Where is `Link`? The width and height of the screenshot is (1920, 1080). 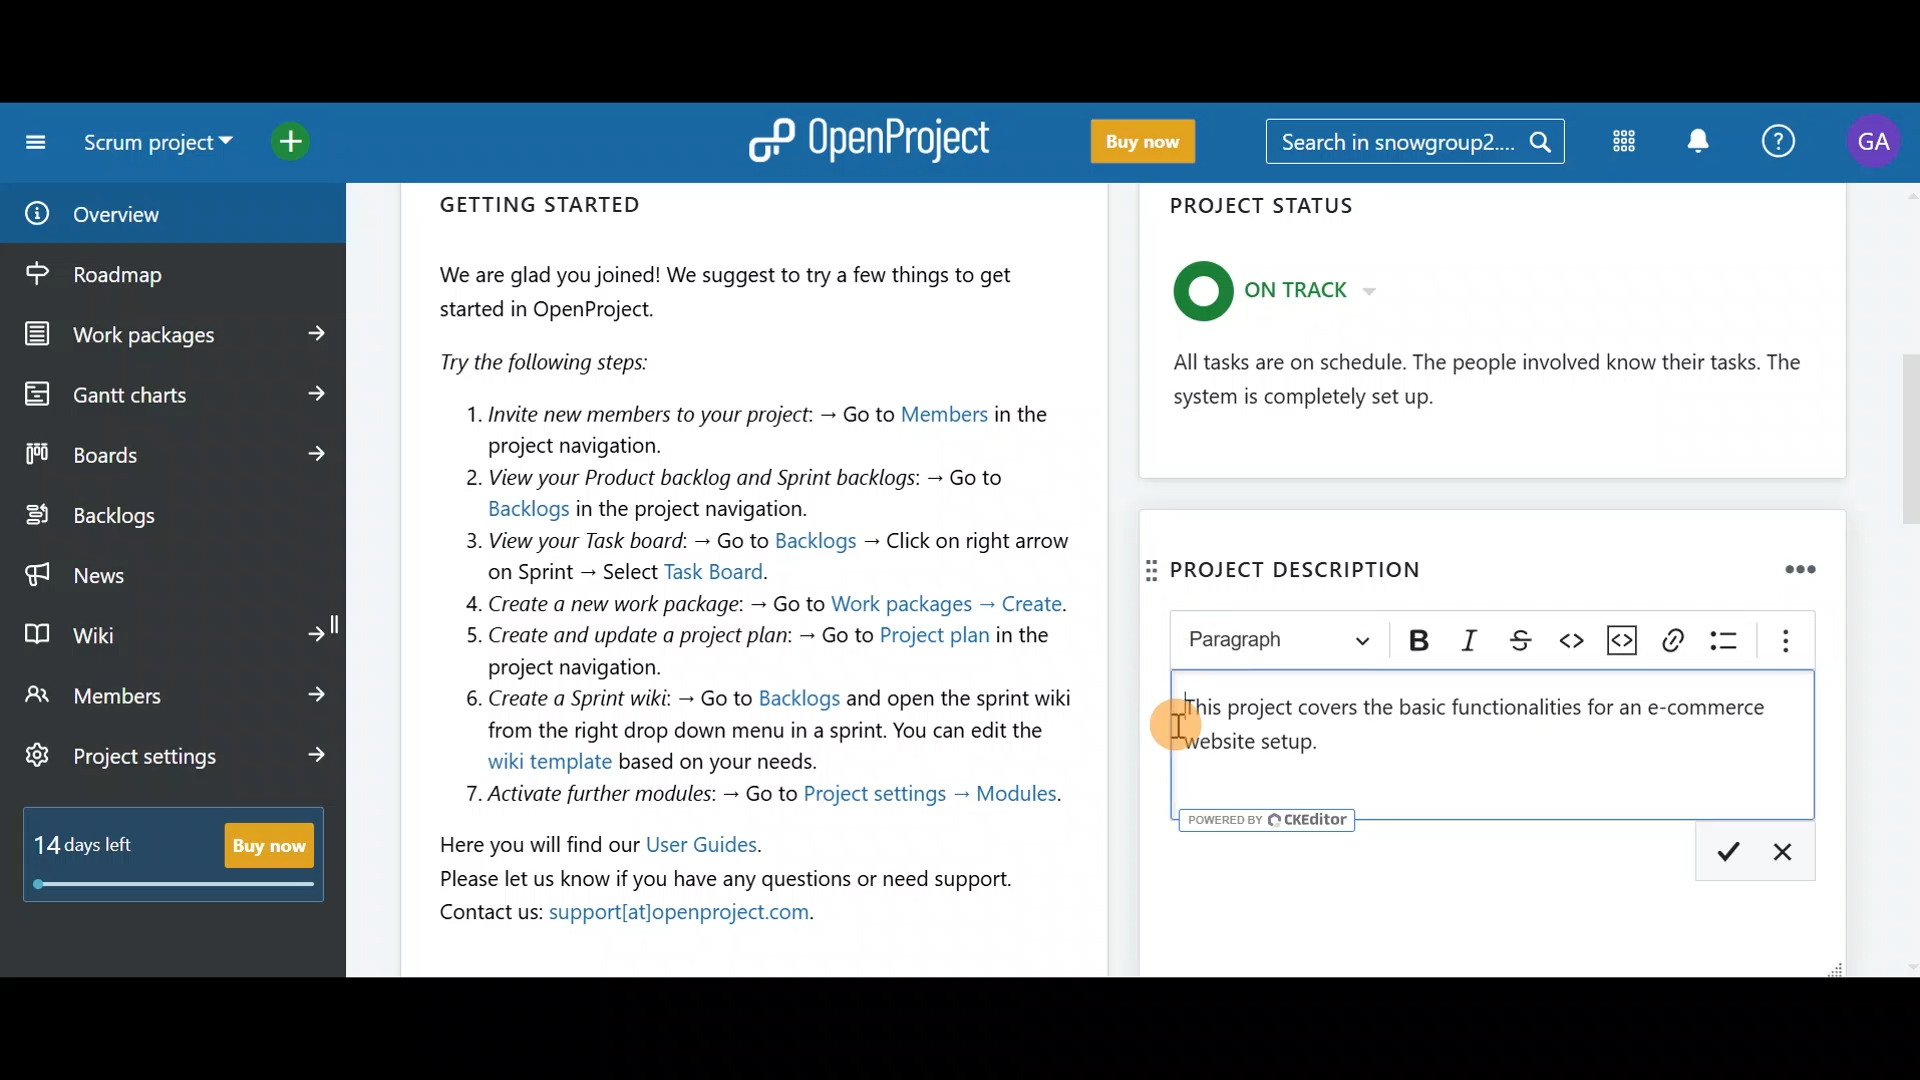 Link is located at coordinates (1673, 643).